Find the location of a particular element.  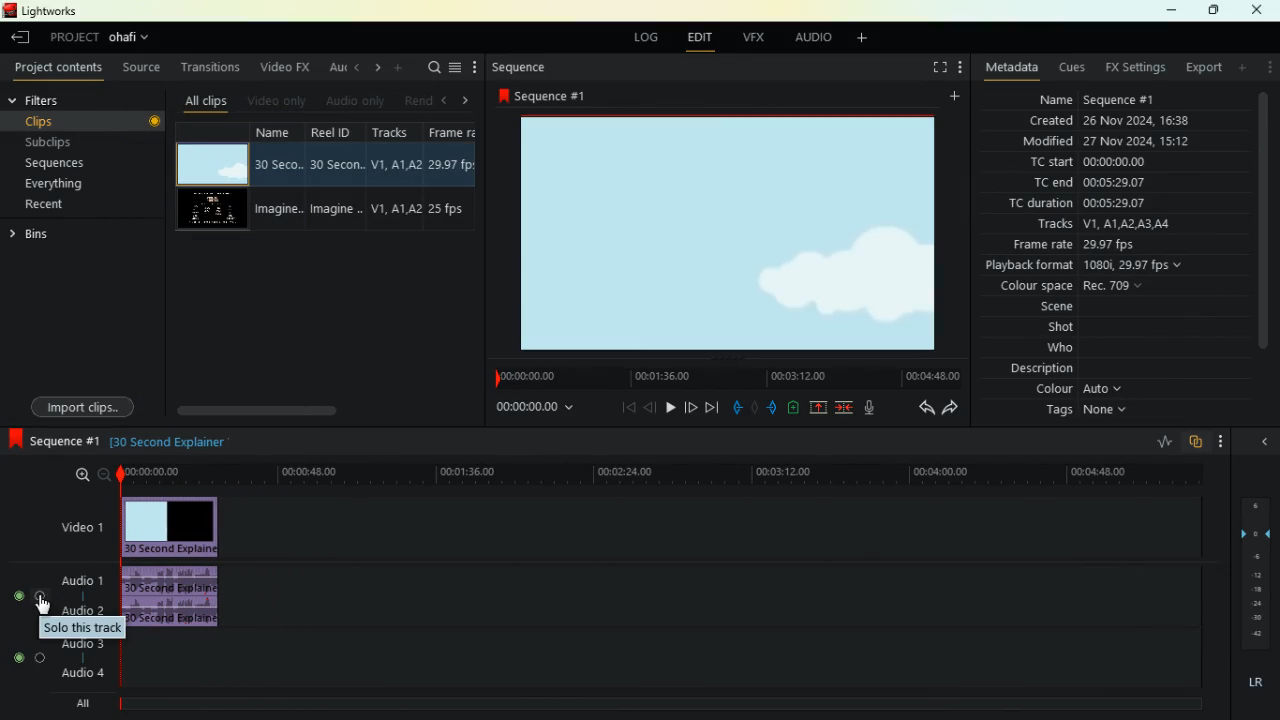

back is located at coordinates (926, 409).